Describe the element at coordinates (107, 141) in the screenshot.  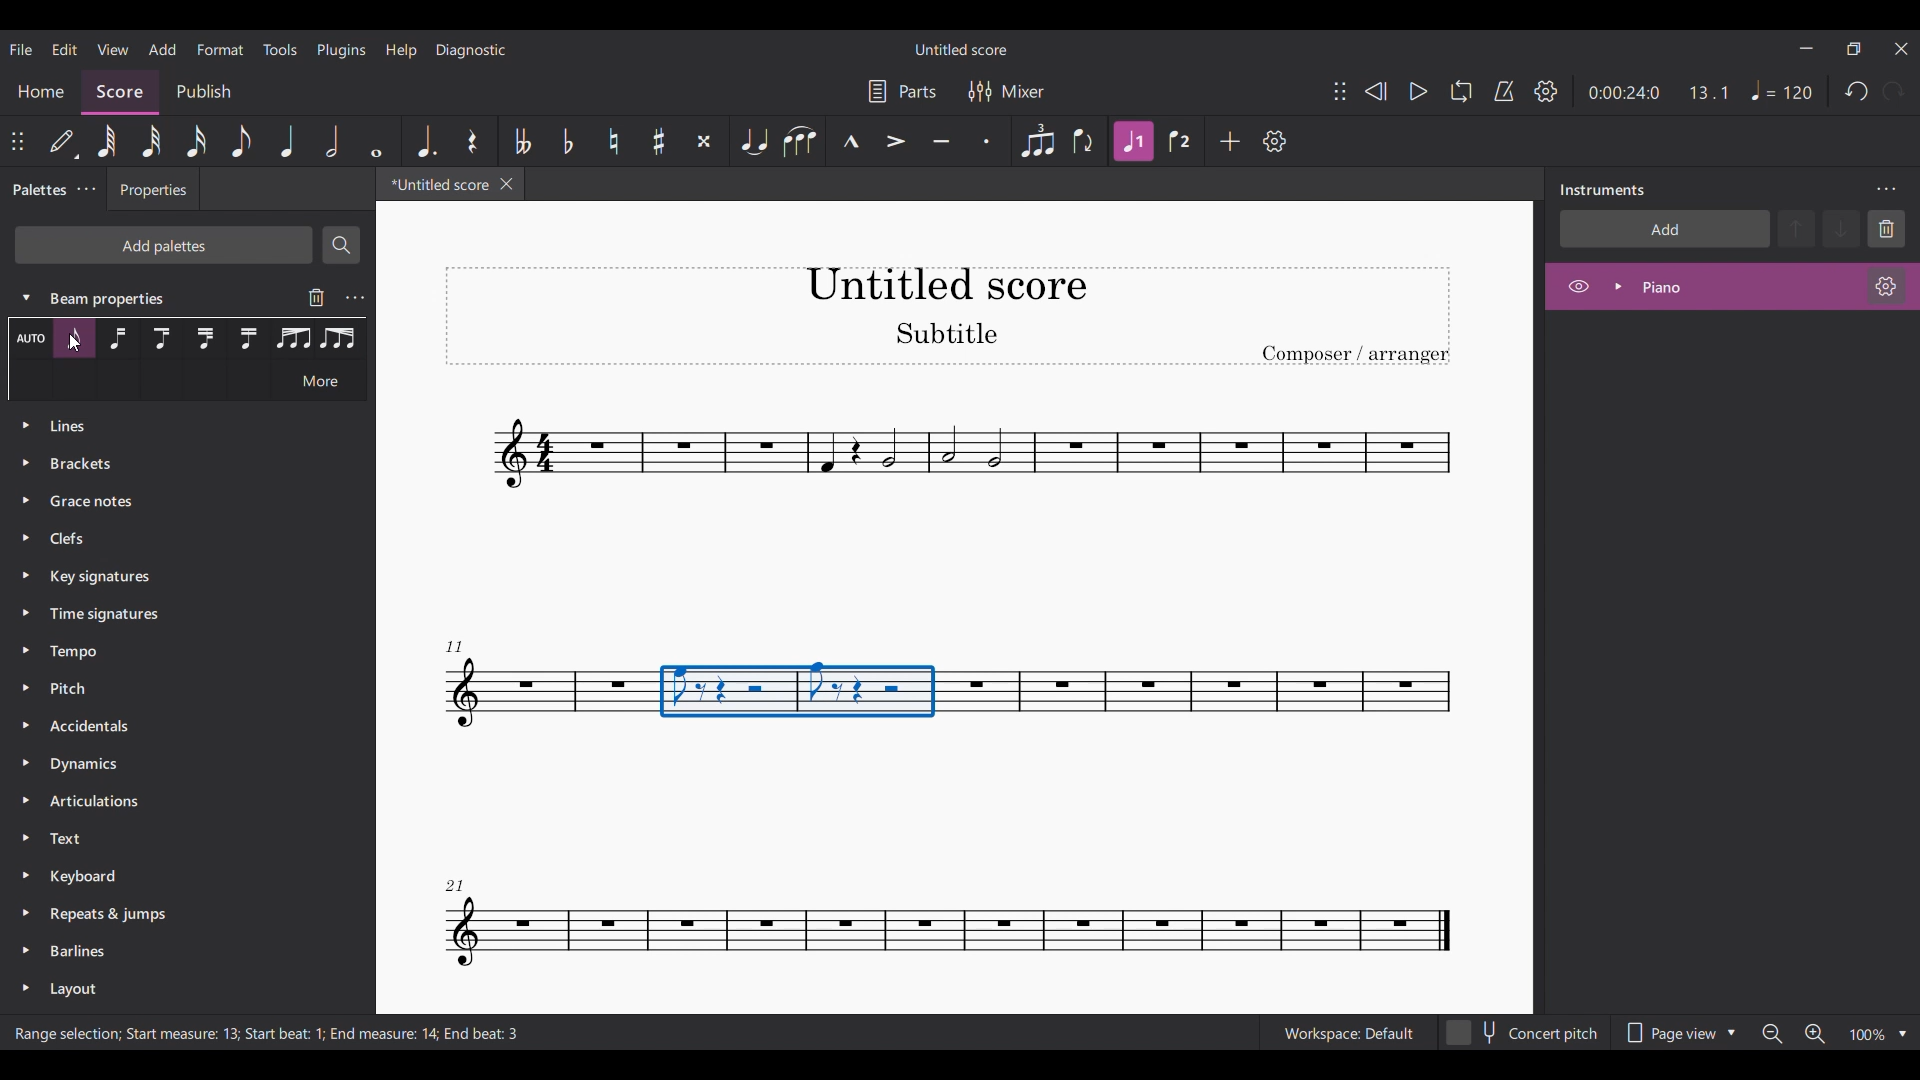
I see `64th note` at that location.